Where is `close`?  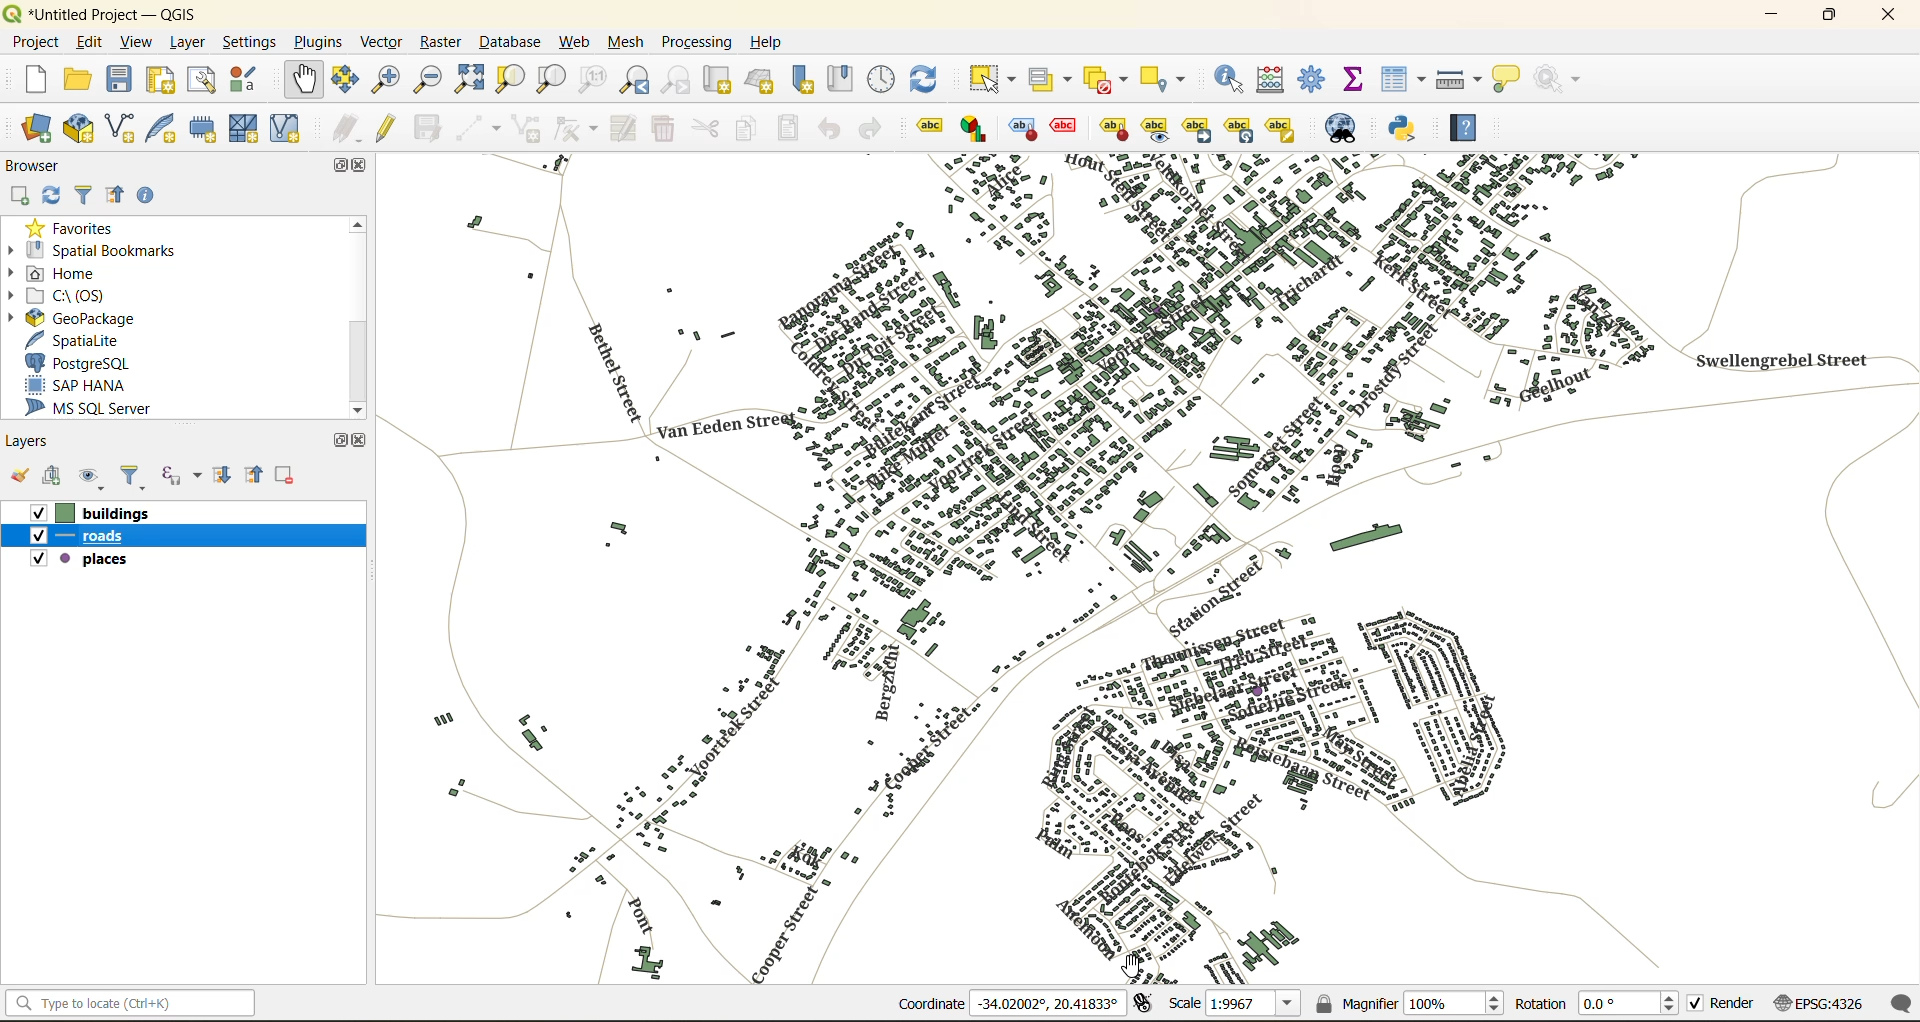
close is located at coordinates (363, 167).